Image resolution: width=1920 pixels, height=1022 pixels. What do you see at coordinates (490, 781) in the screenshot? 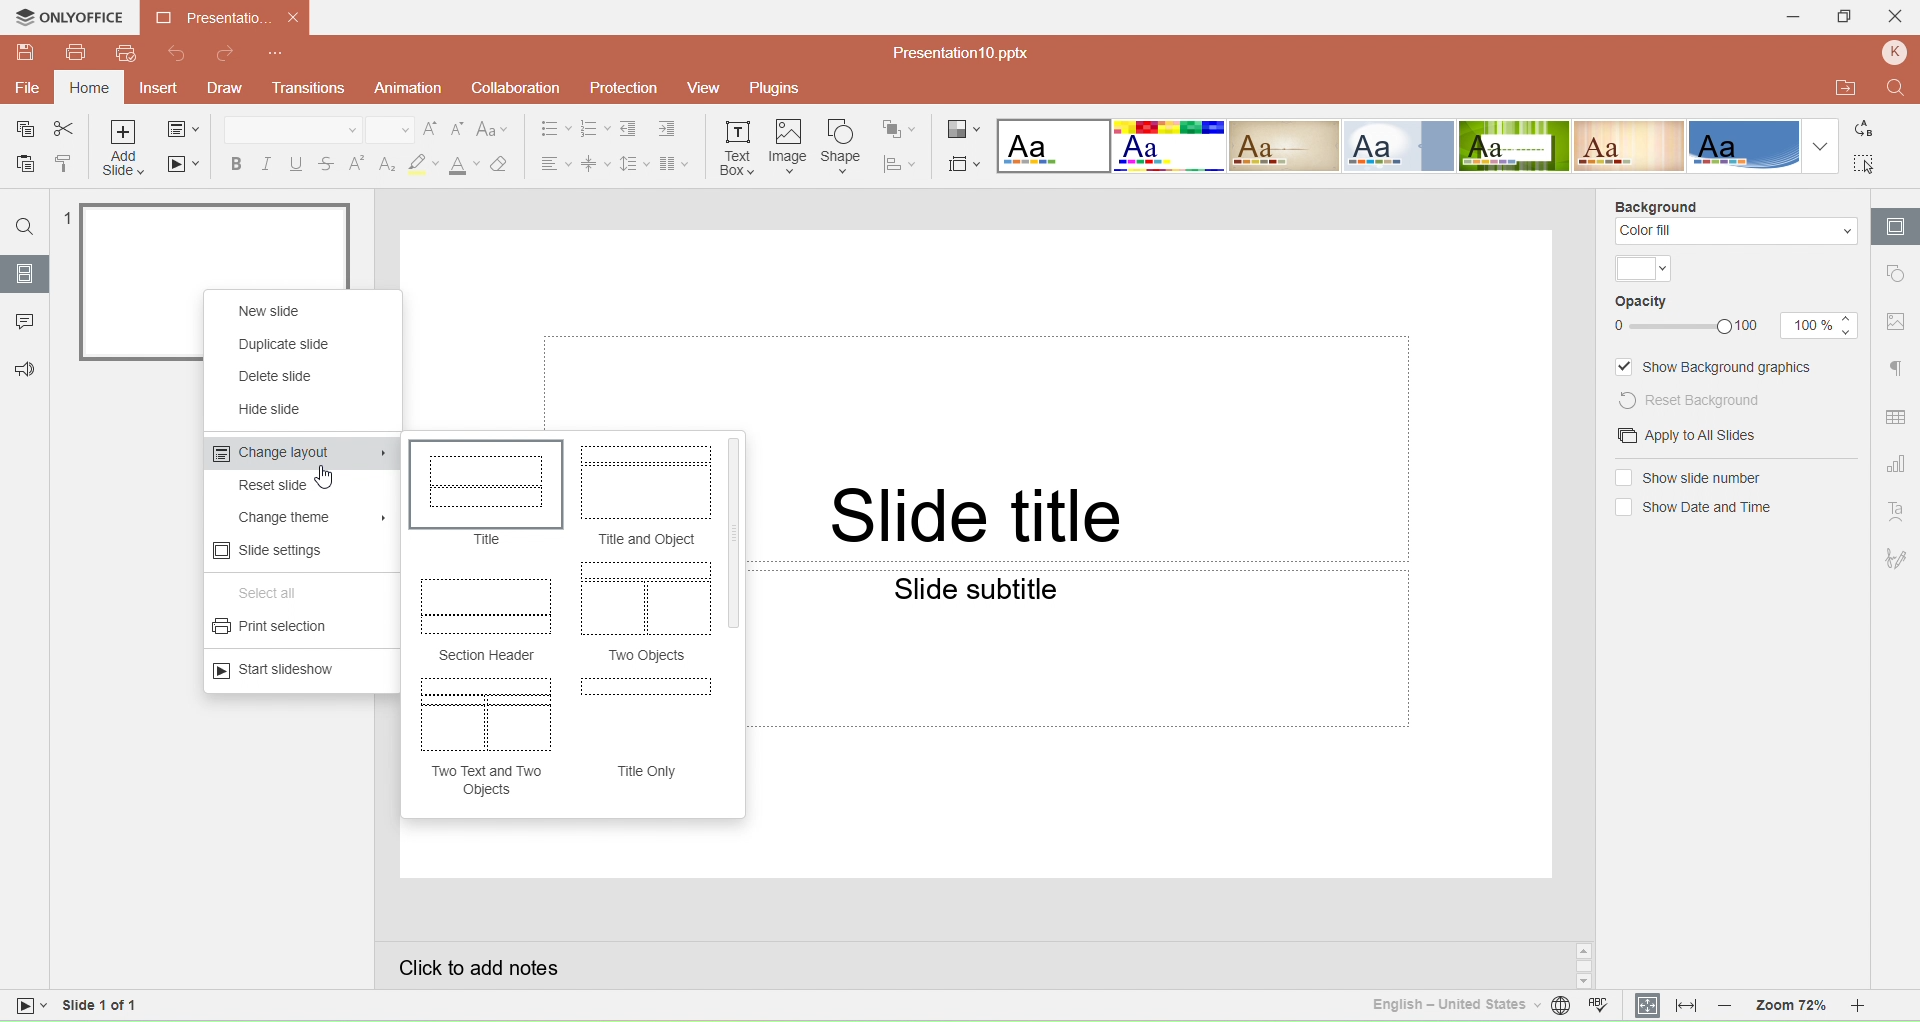
I see `Two text and two objects` at bounding box center [490, 781].